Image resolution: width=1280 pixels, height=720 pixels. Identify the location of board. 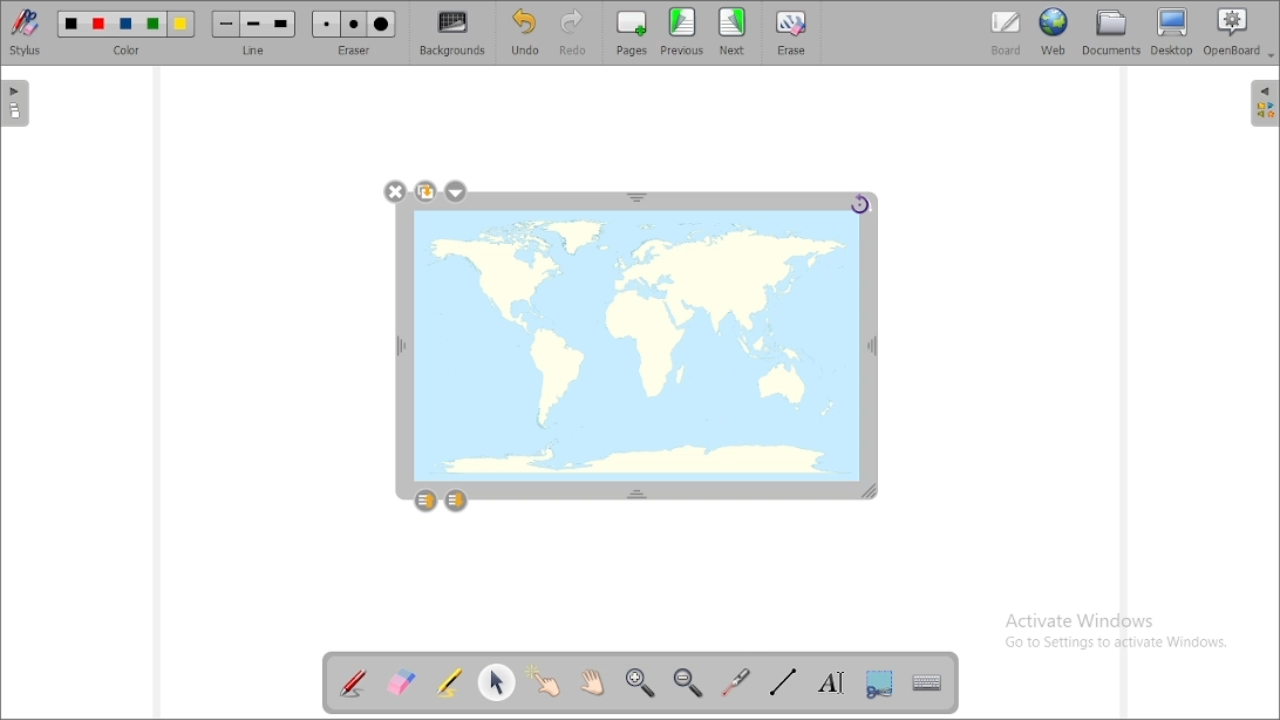
(1006, 33).